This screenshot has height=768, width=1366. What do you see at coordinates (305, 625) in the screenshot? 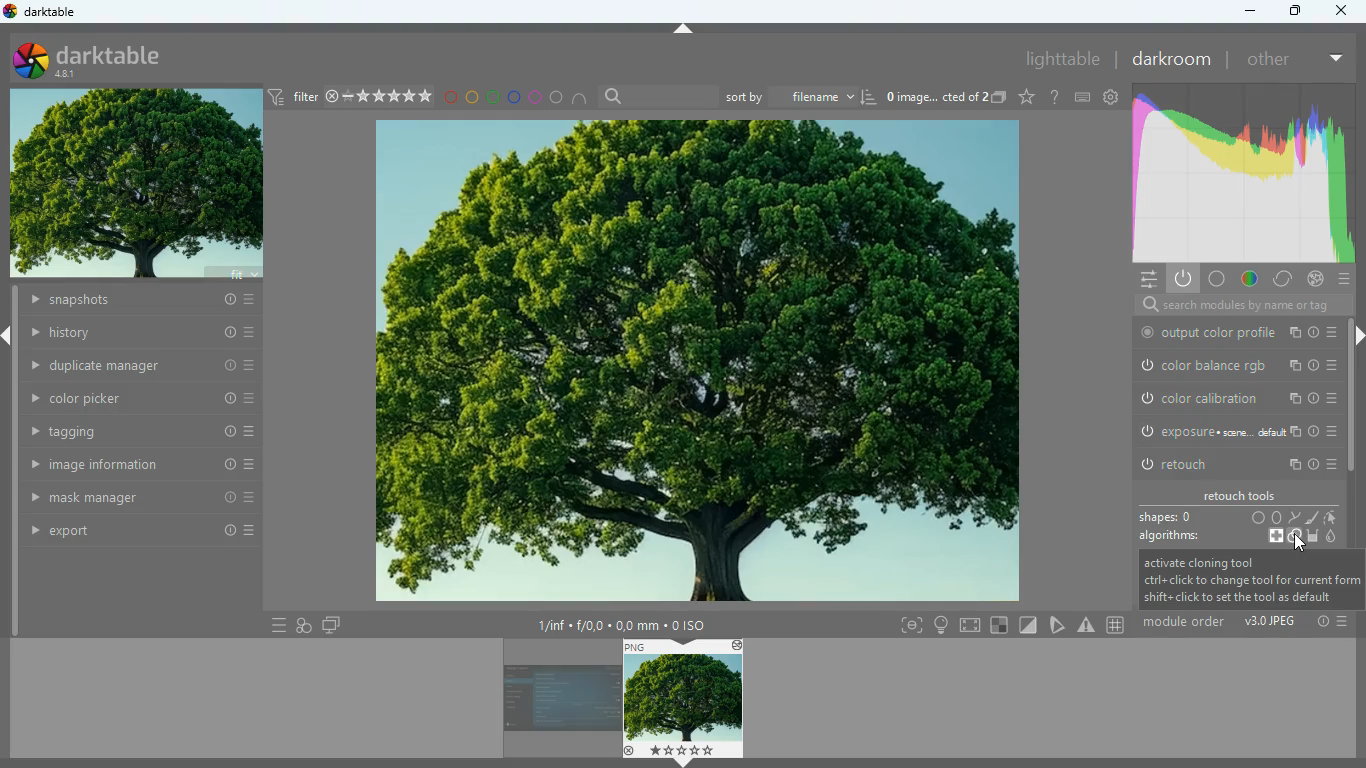
I see `overlap` at bounding box center [305, 625].